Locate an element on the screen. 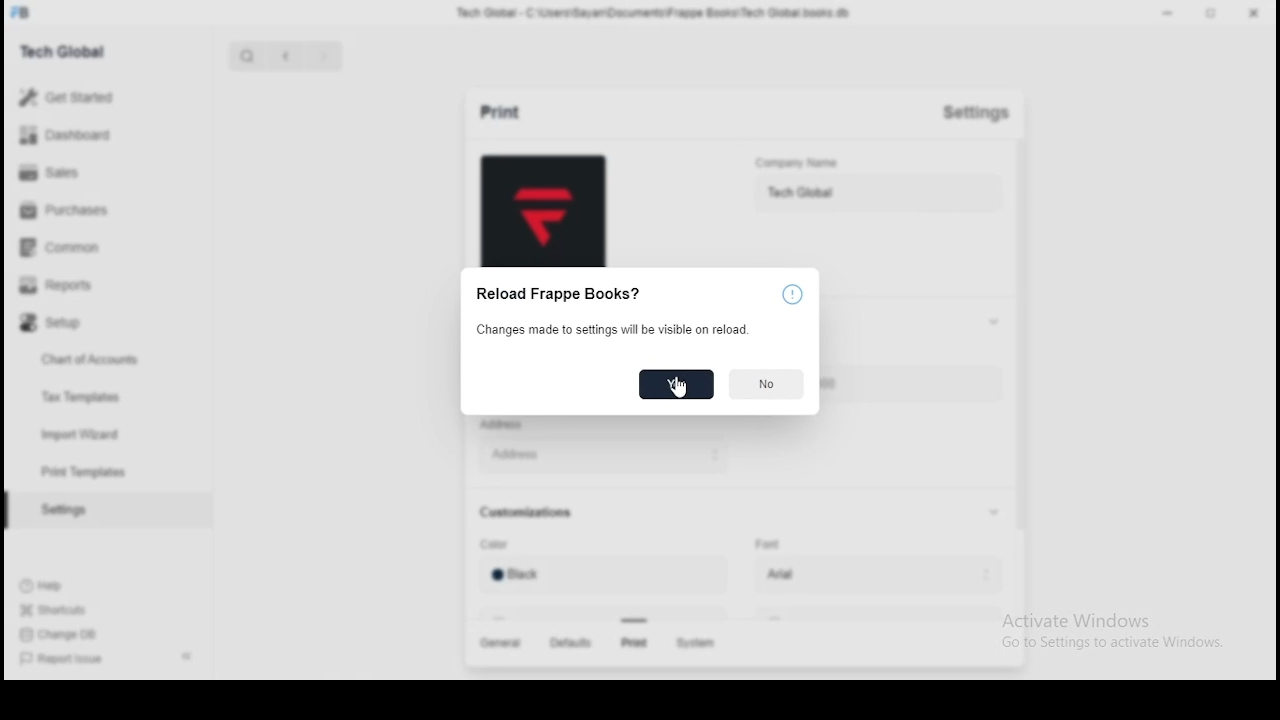 The height and width of the screenshot is (720, 1280). ‘Address is located at coordinates (508, 426).